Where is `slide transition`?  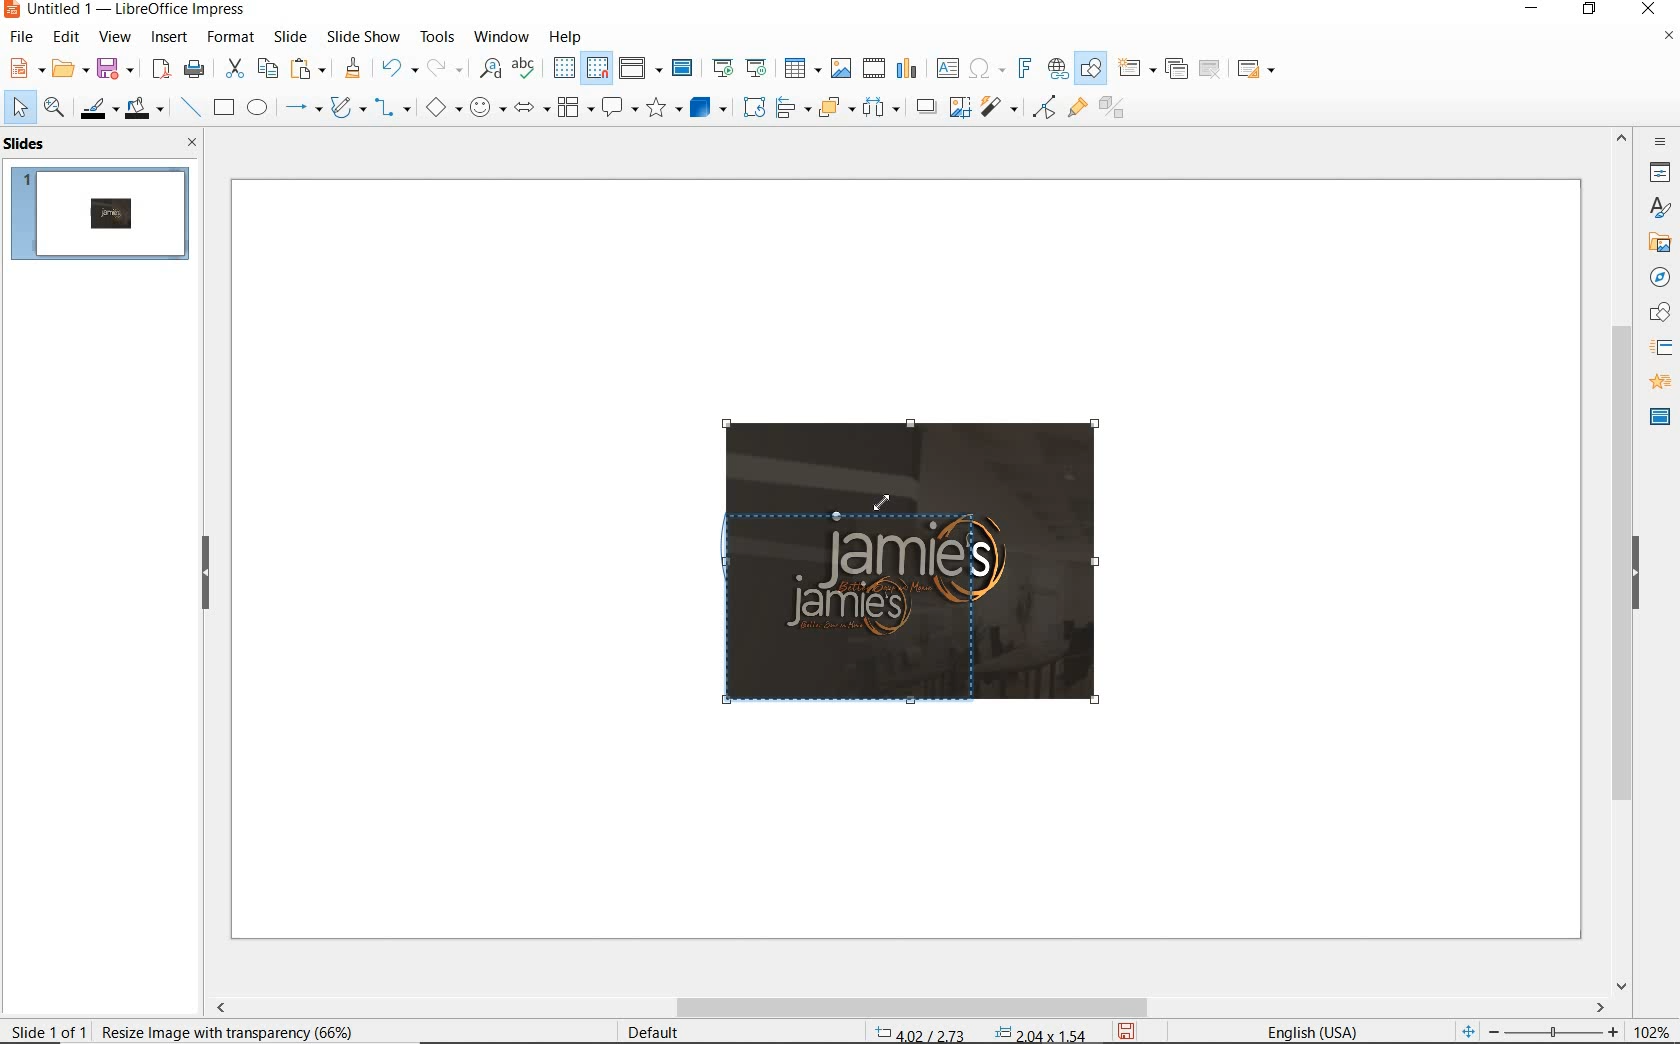
slide transition is located at coordinates (1660, 348).